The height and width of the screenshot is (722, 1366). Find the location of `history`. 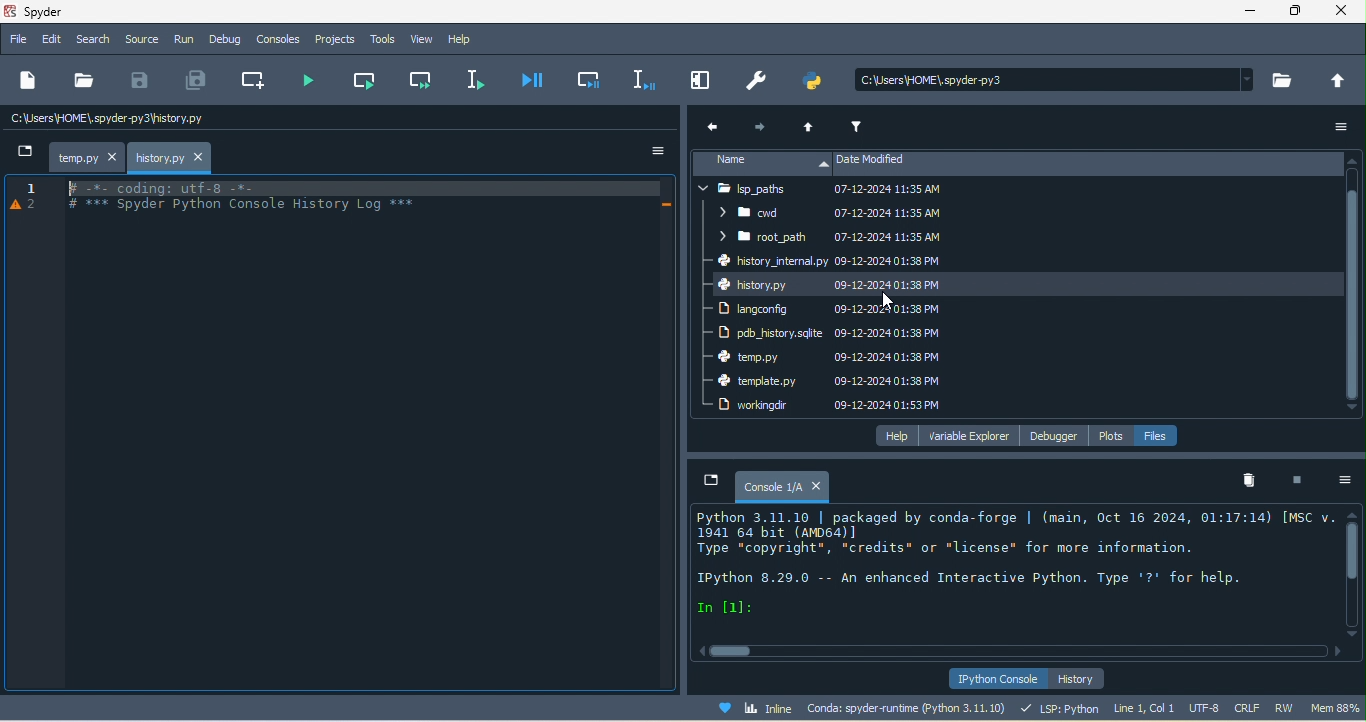

history is located at coordinates (1079, 679).